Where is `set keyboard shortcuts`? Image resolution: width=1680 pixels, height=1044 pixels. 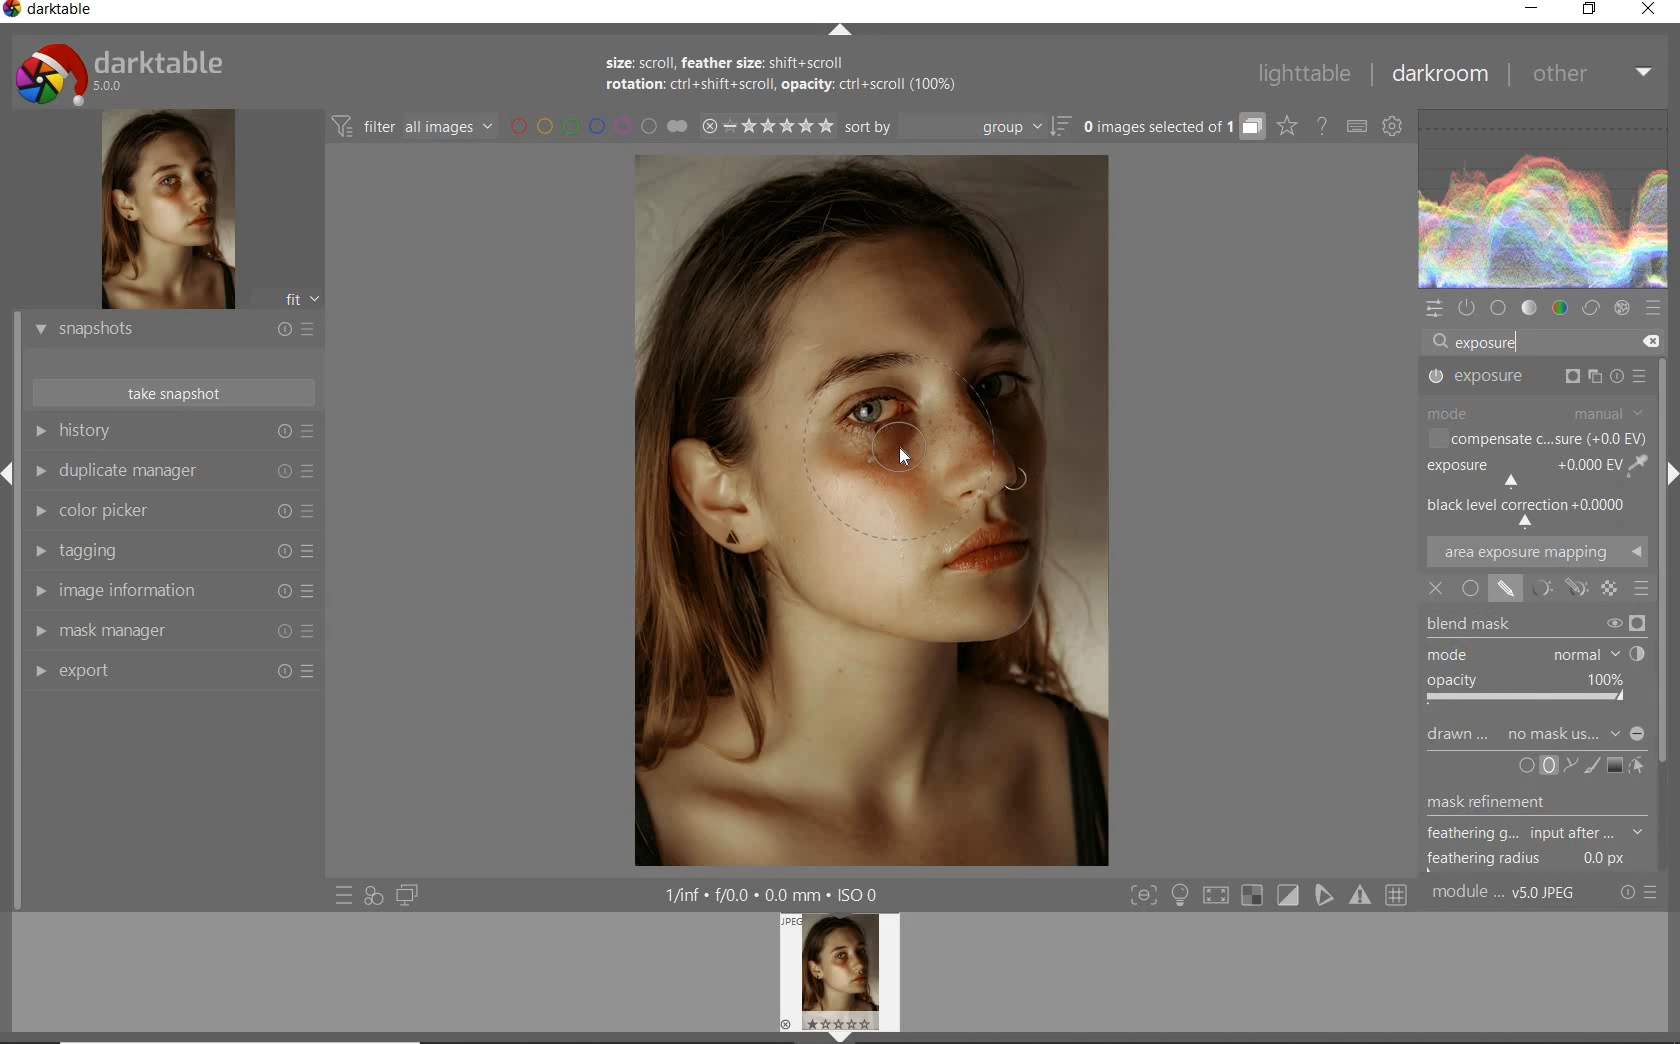
set keyboard shortcuts is located at coordinates (1355, 127).